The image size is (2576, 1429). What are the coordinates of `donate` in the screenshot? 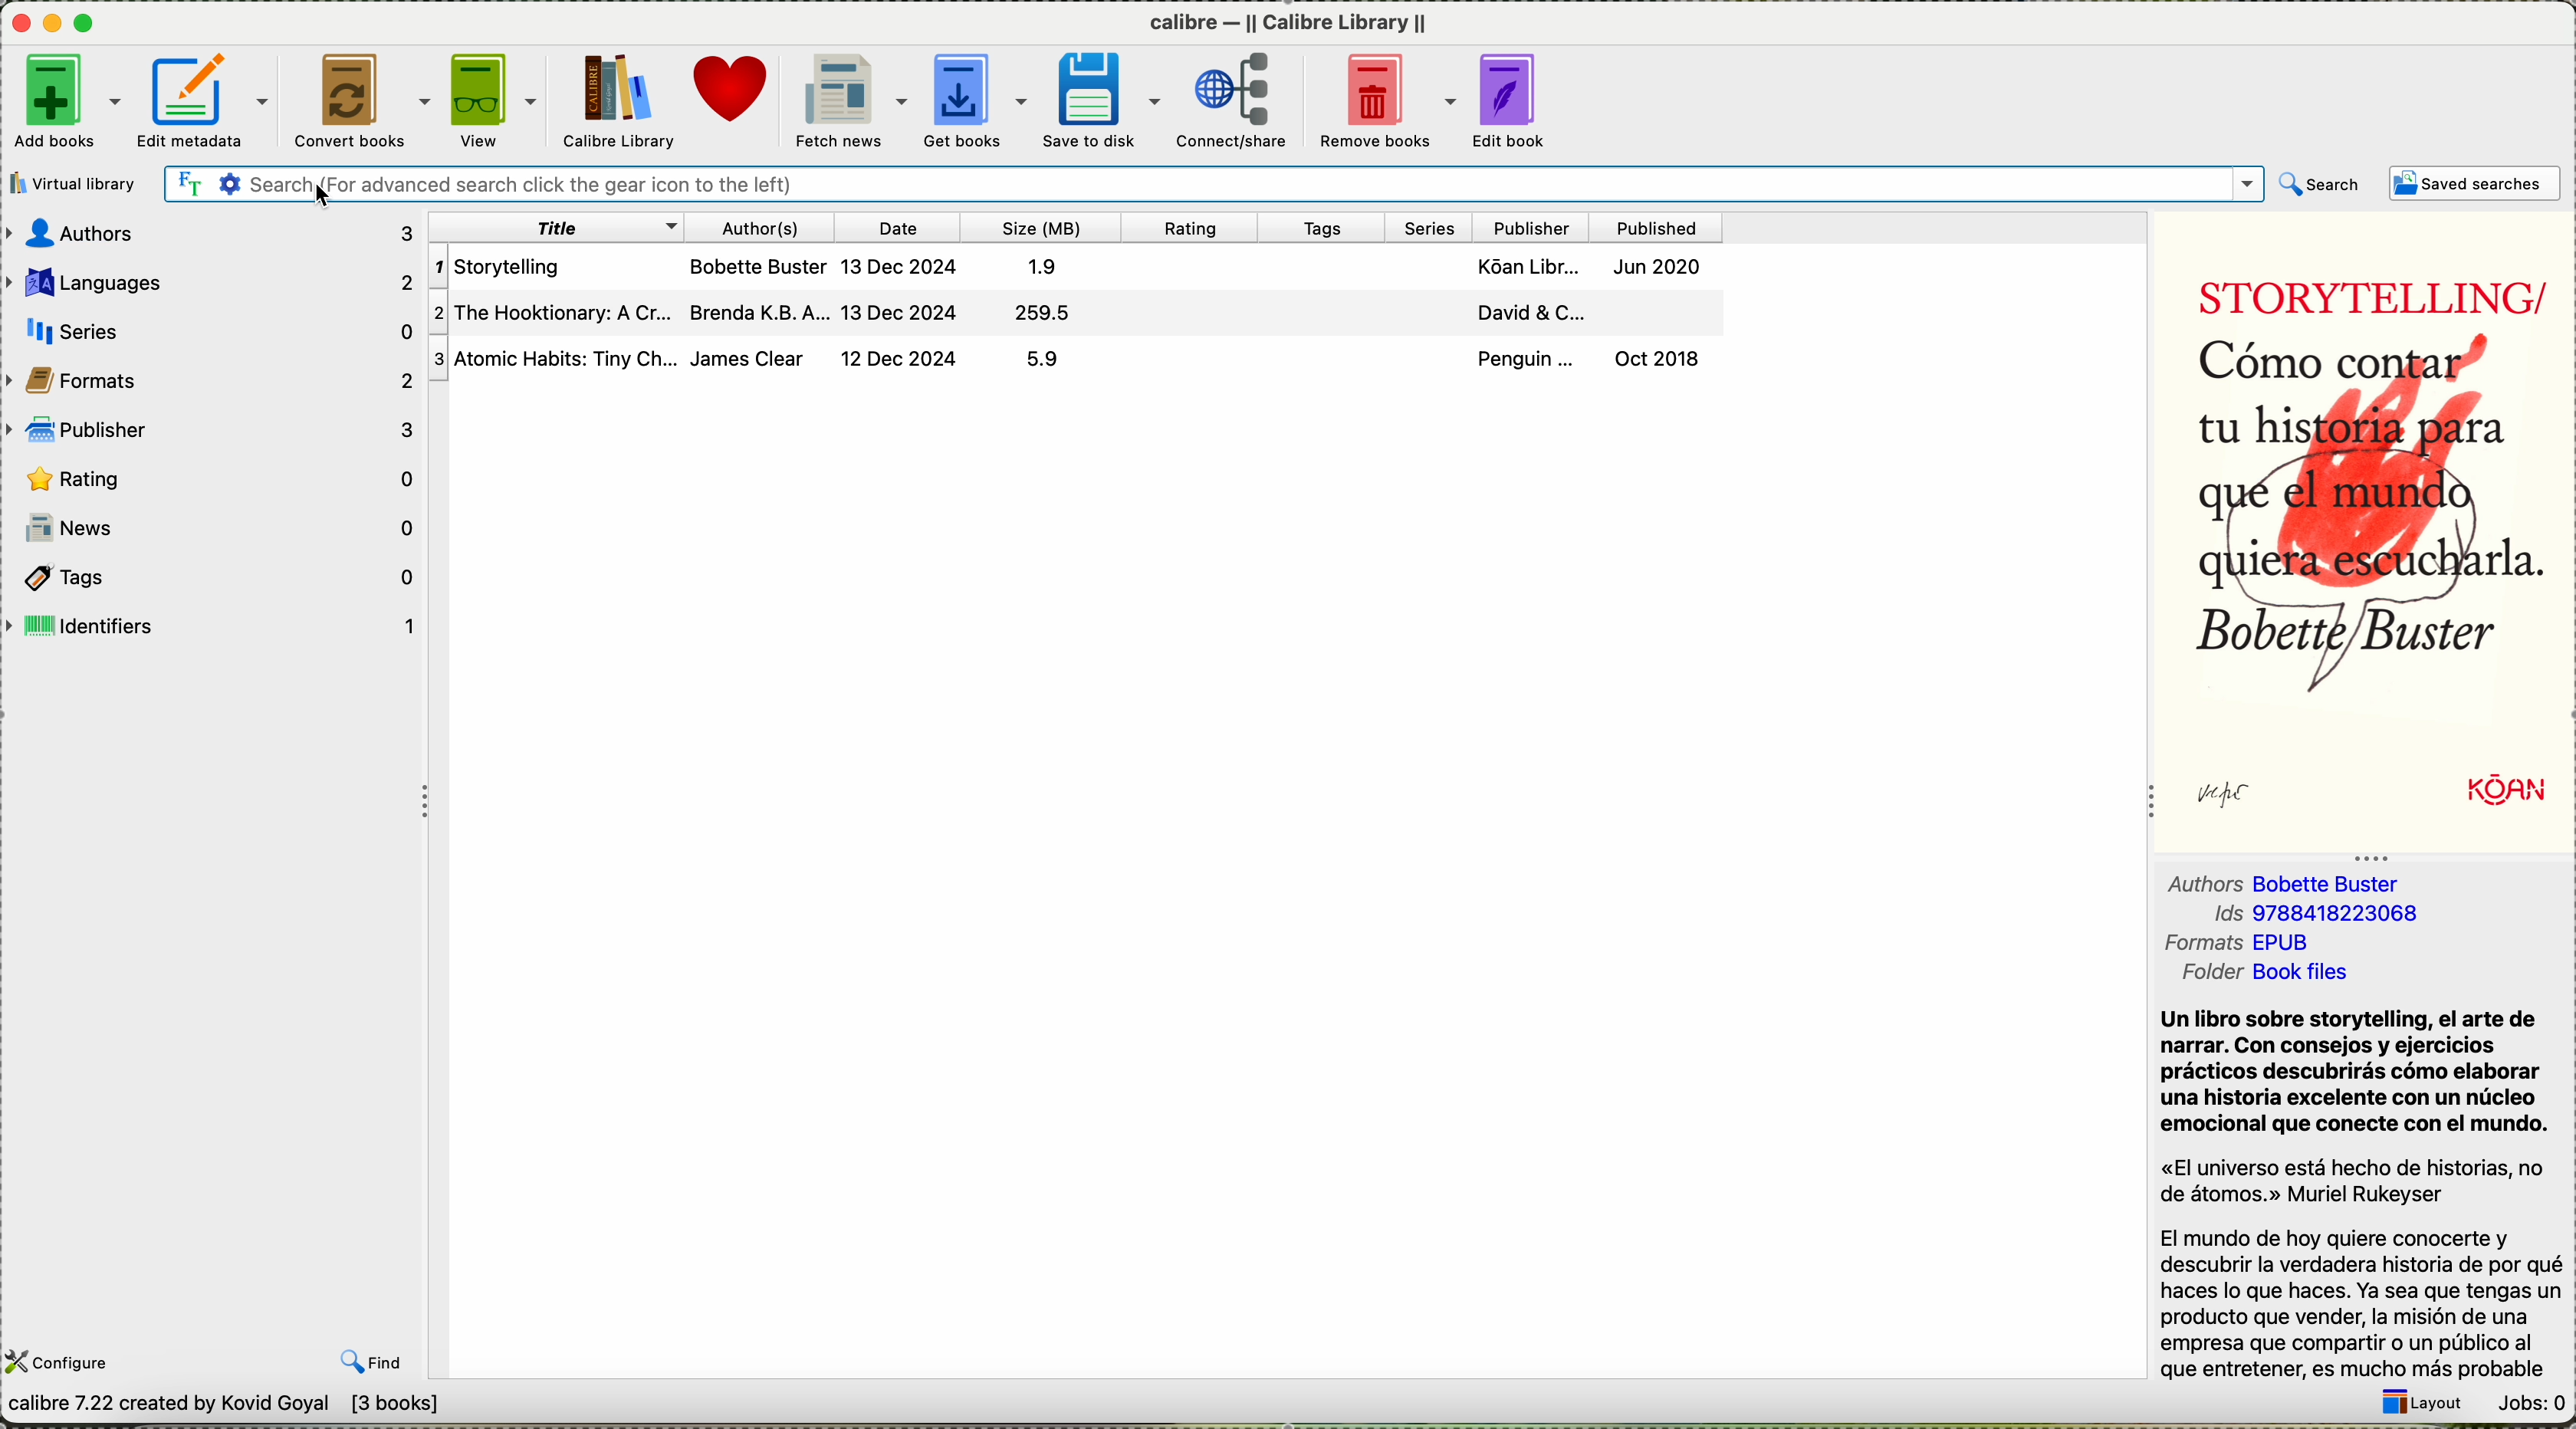 It's located at (735, 97).